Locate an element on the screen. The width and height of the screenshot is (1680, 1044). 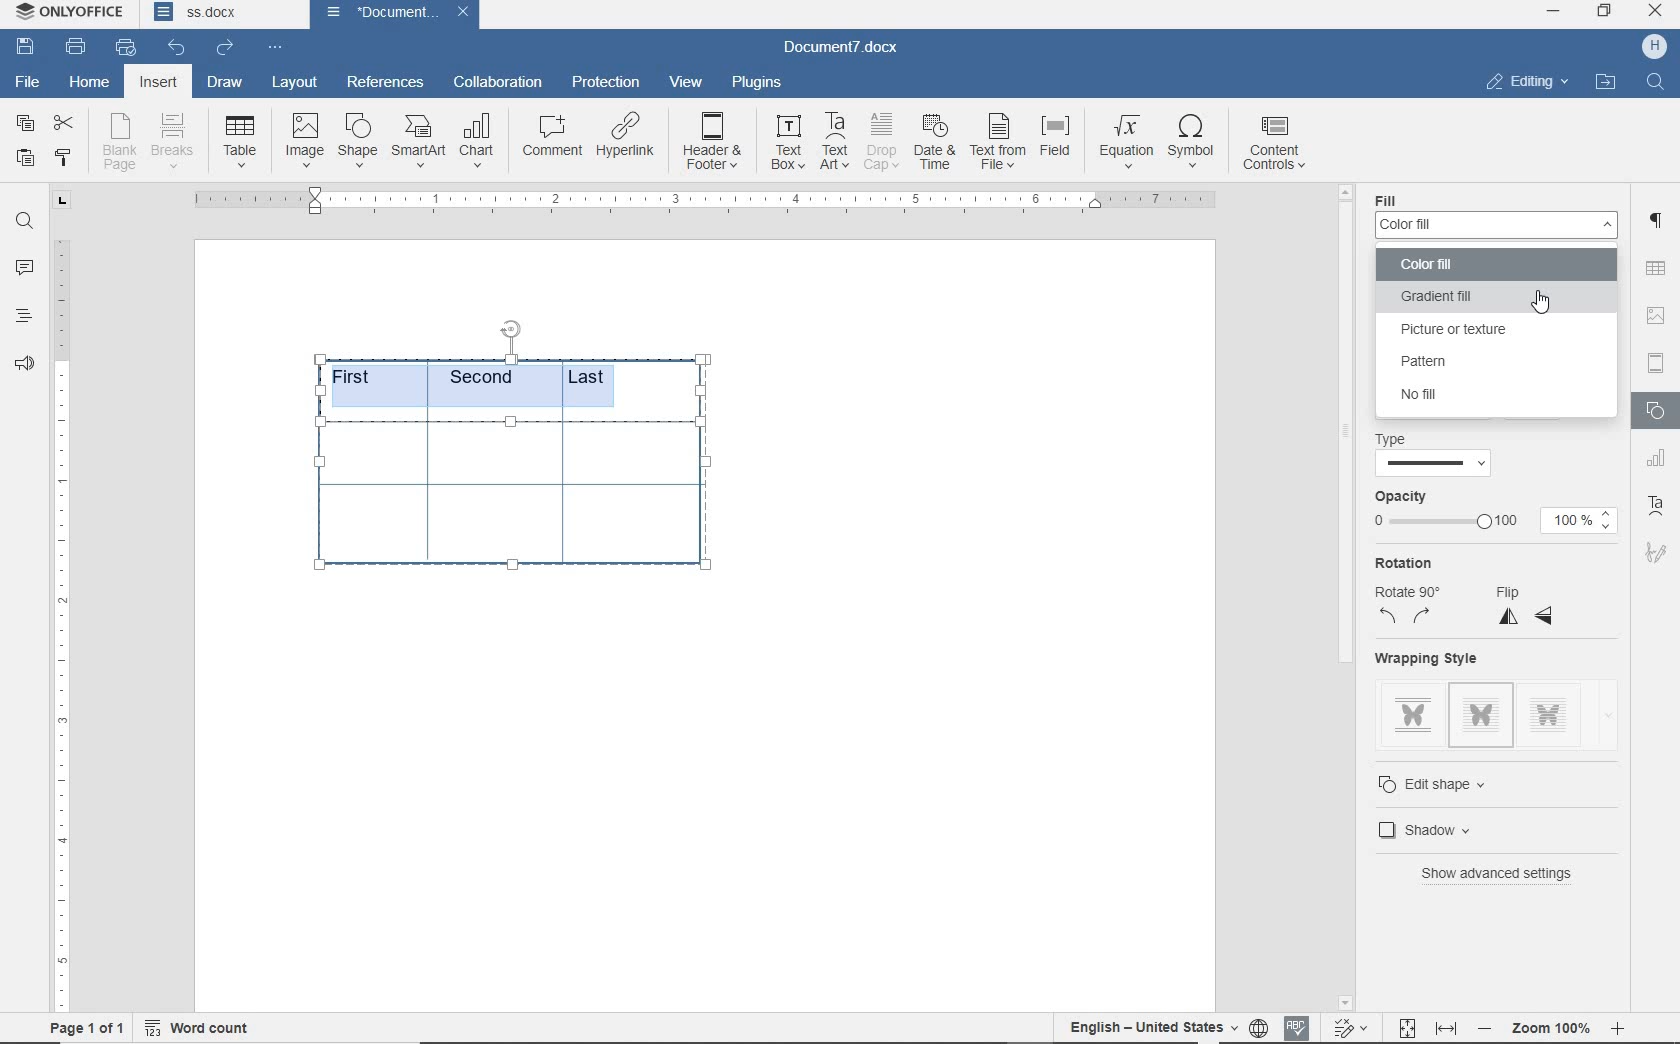
customize quick access toolbar is located at coordinates (274, 48).